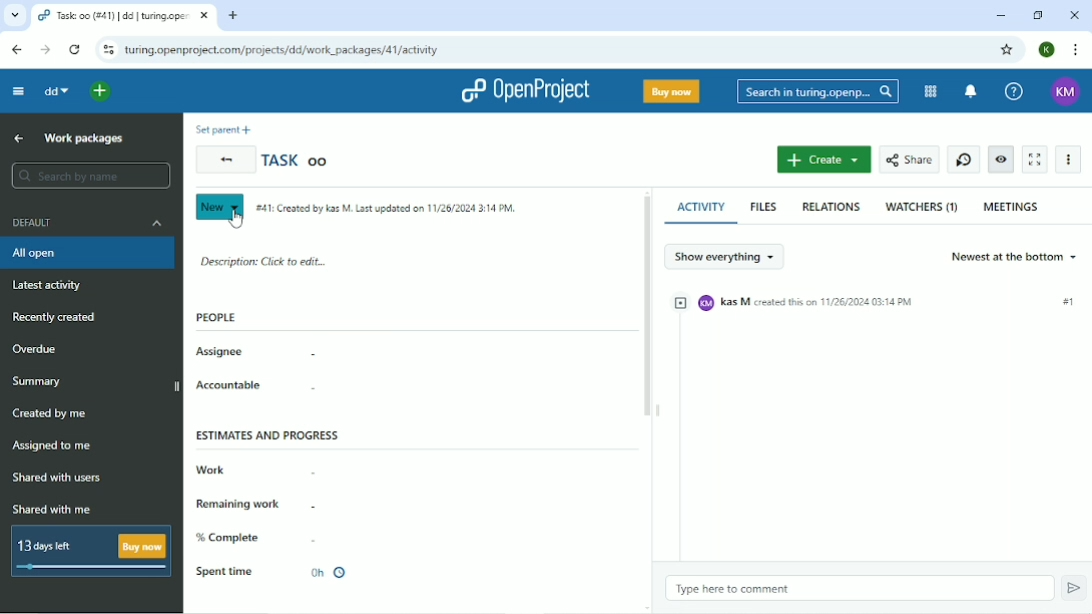 The width and height of the screenshot is (1092, 614). What do you see at coordinates (273, 572) in the screenshot?
I see `Spent time 0h` at bounding box center [273, 572].